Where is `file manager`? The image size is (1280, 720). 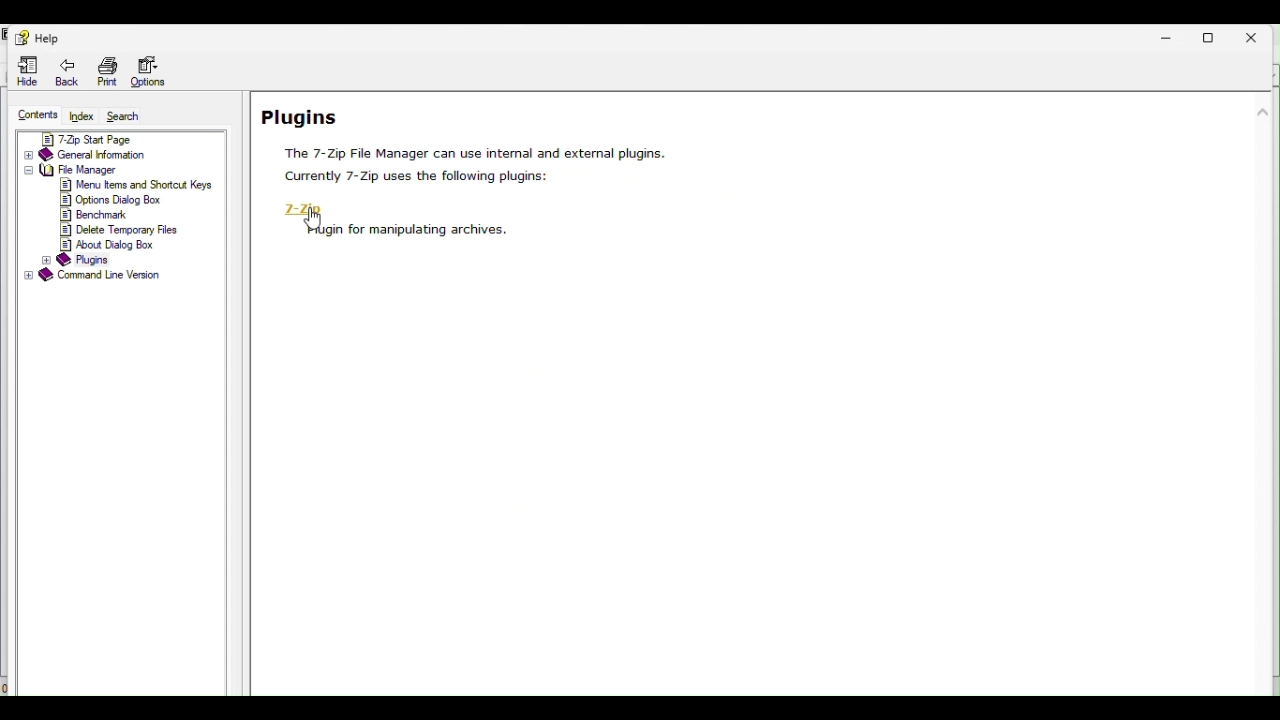
file manager is located at coordinates (81, 170).